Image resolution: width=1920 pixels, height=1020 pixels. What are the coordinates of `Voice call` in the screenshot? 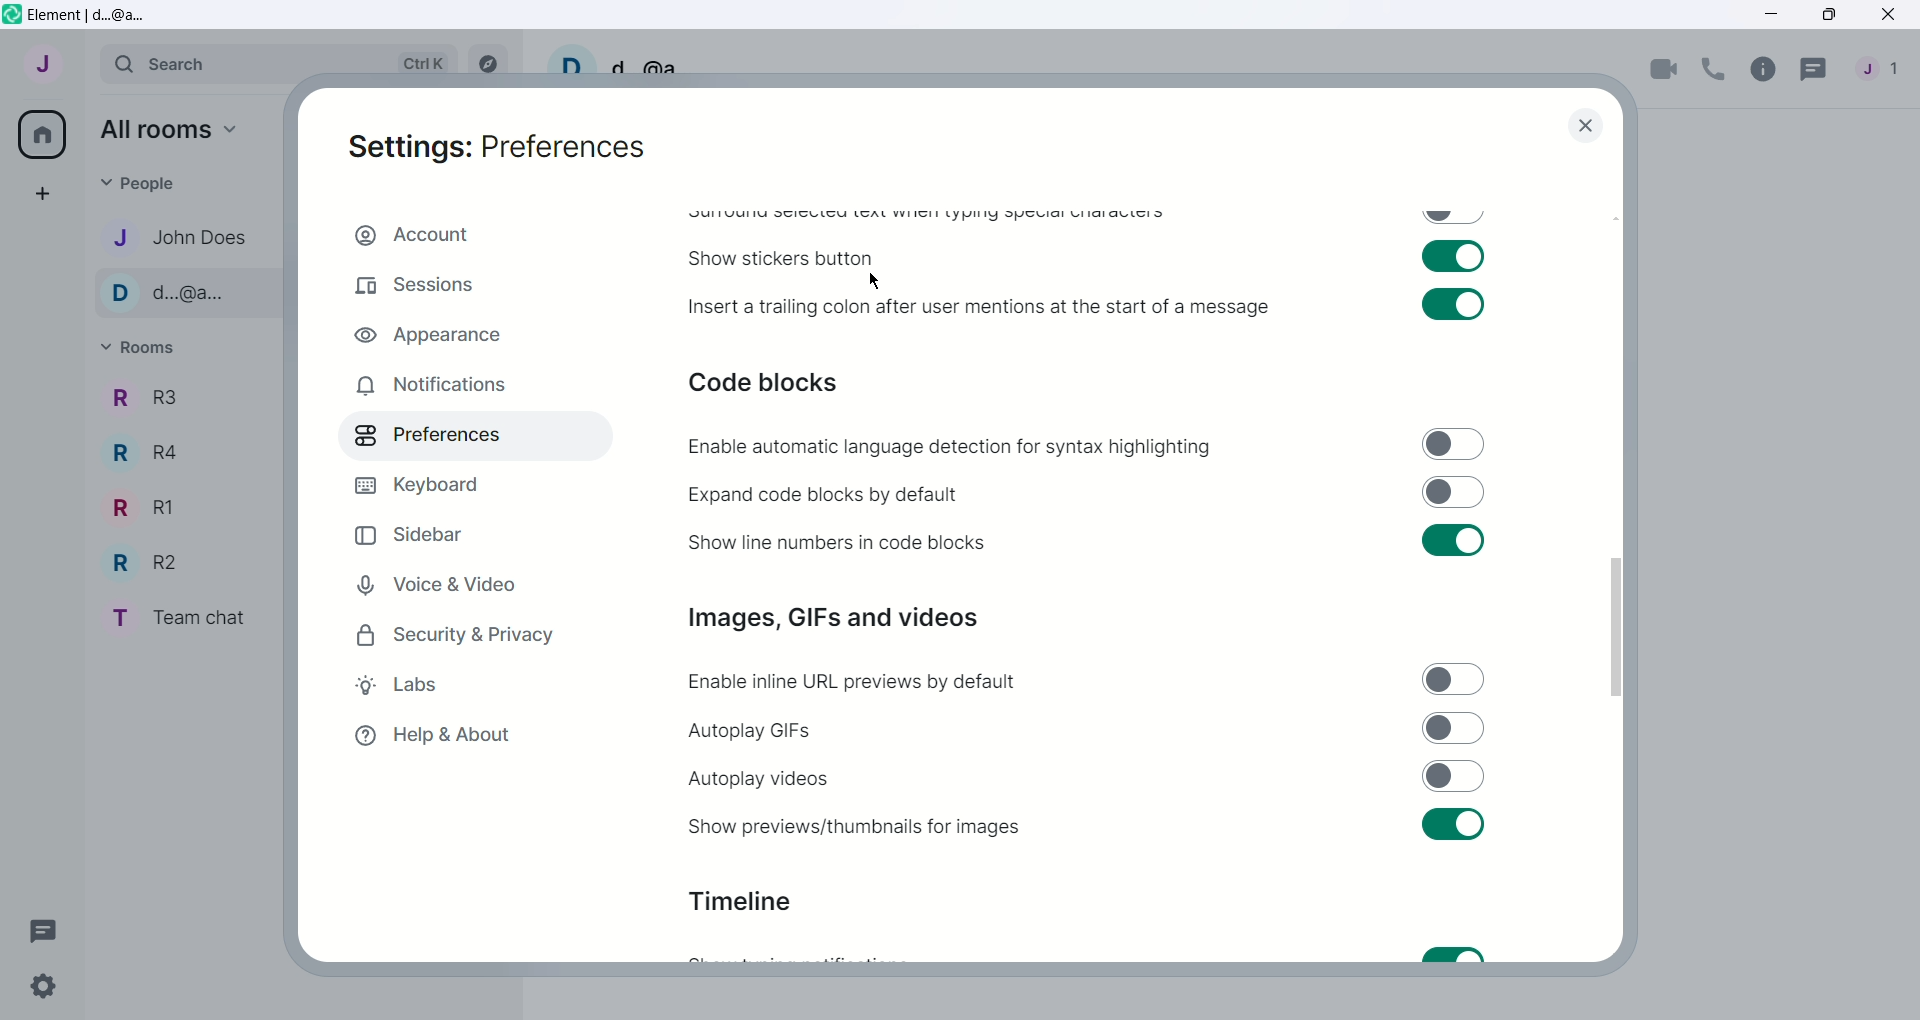 It's located at (1714, 70).